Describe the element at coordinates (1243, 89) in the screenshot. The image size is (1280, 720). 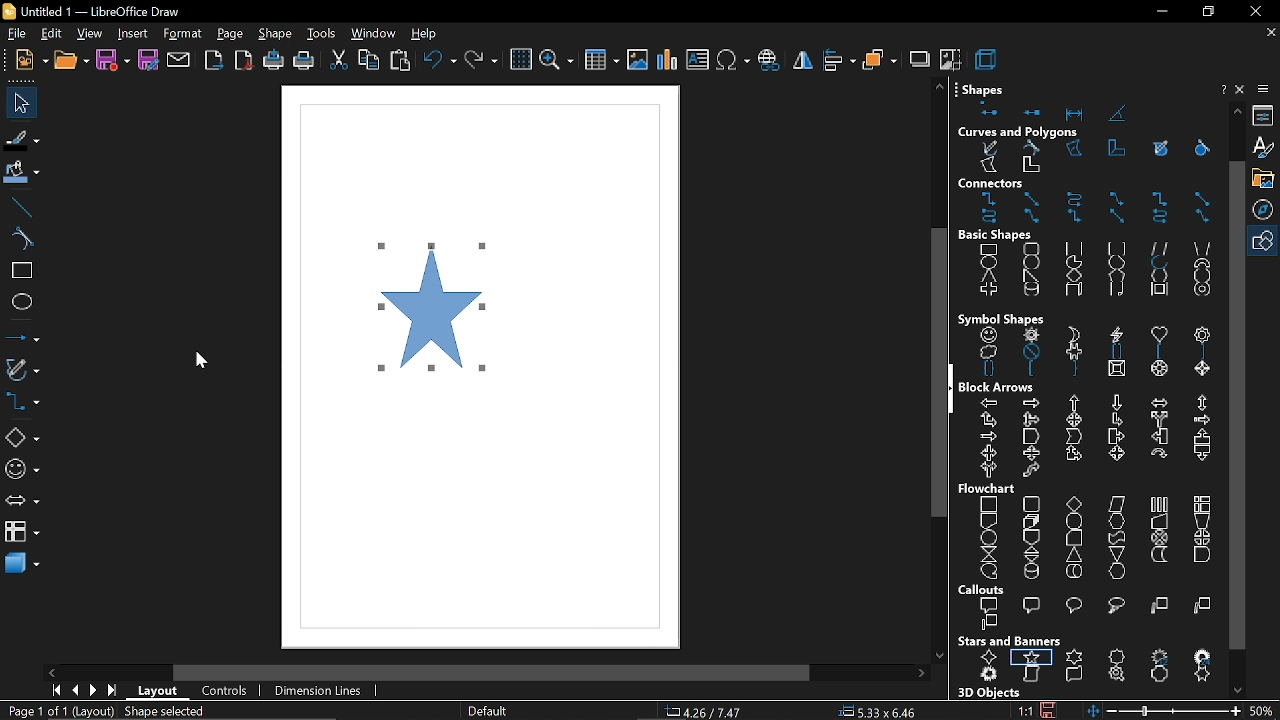
I see `close` at that location.